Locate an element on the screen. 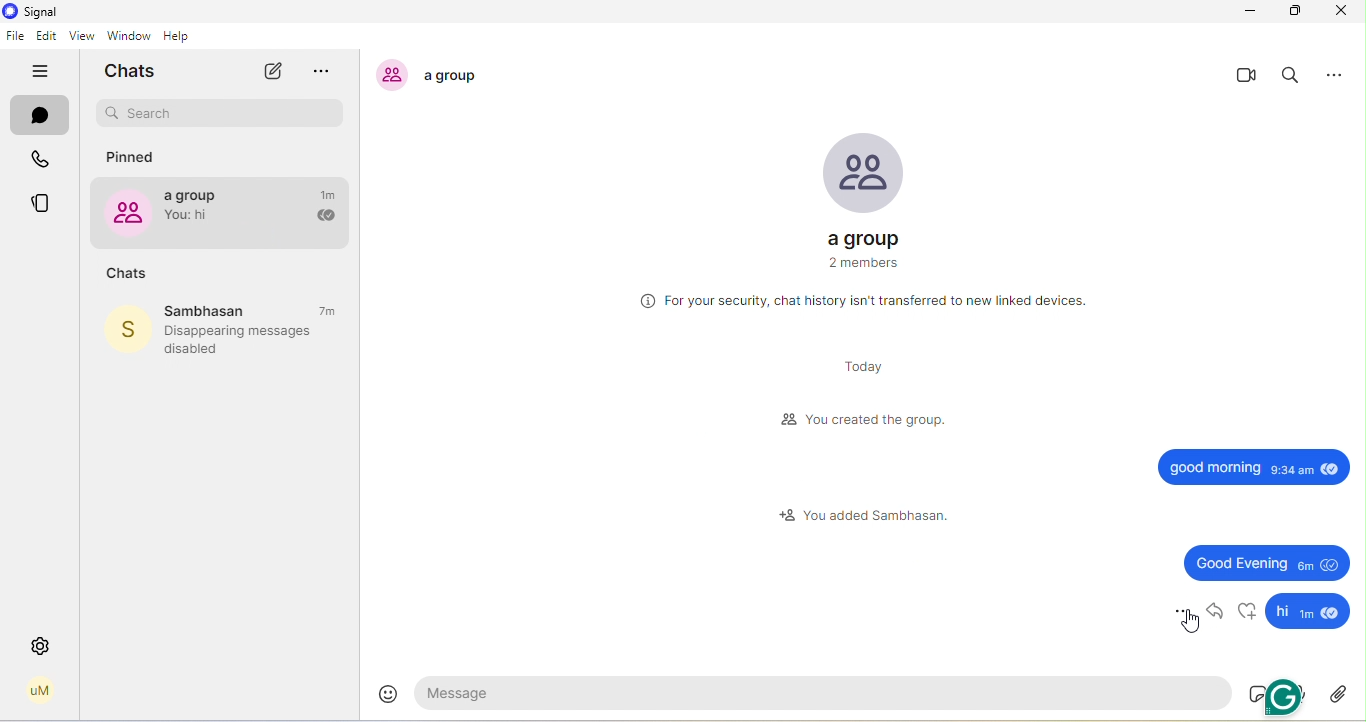  message read/unread/delivery status is located at coordinates (324, 217).